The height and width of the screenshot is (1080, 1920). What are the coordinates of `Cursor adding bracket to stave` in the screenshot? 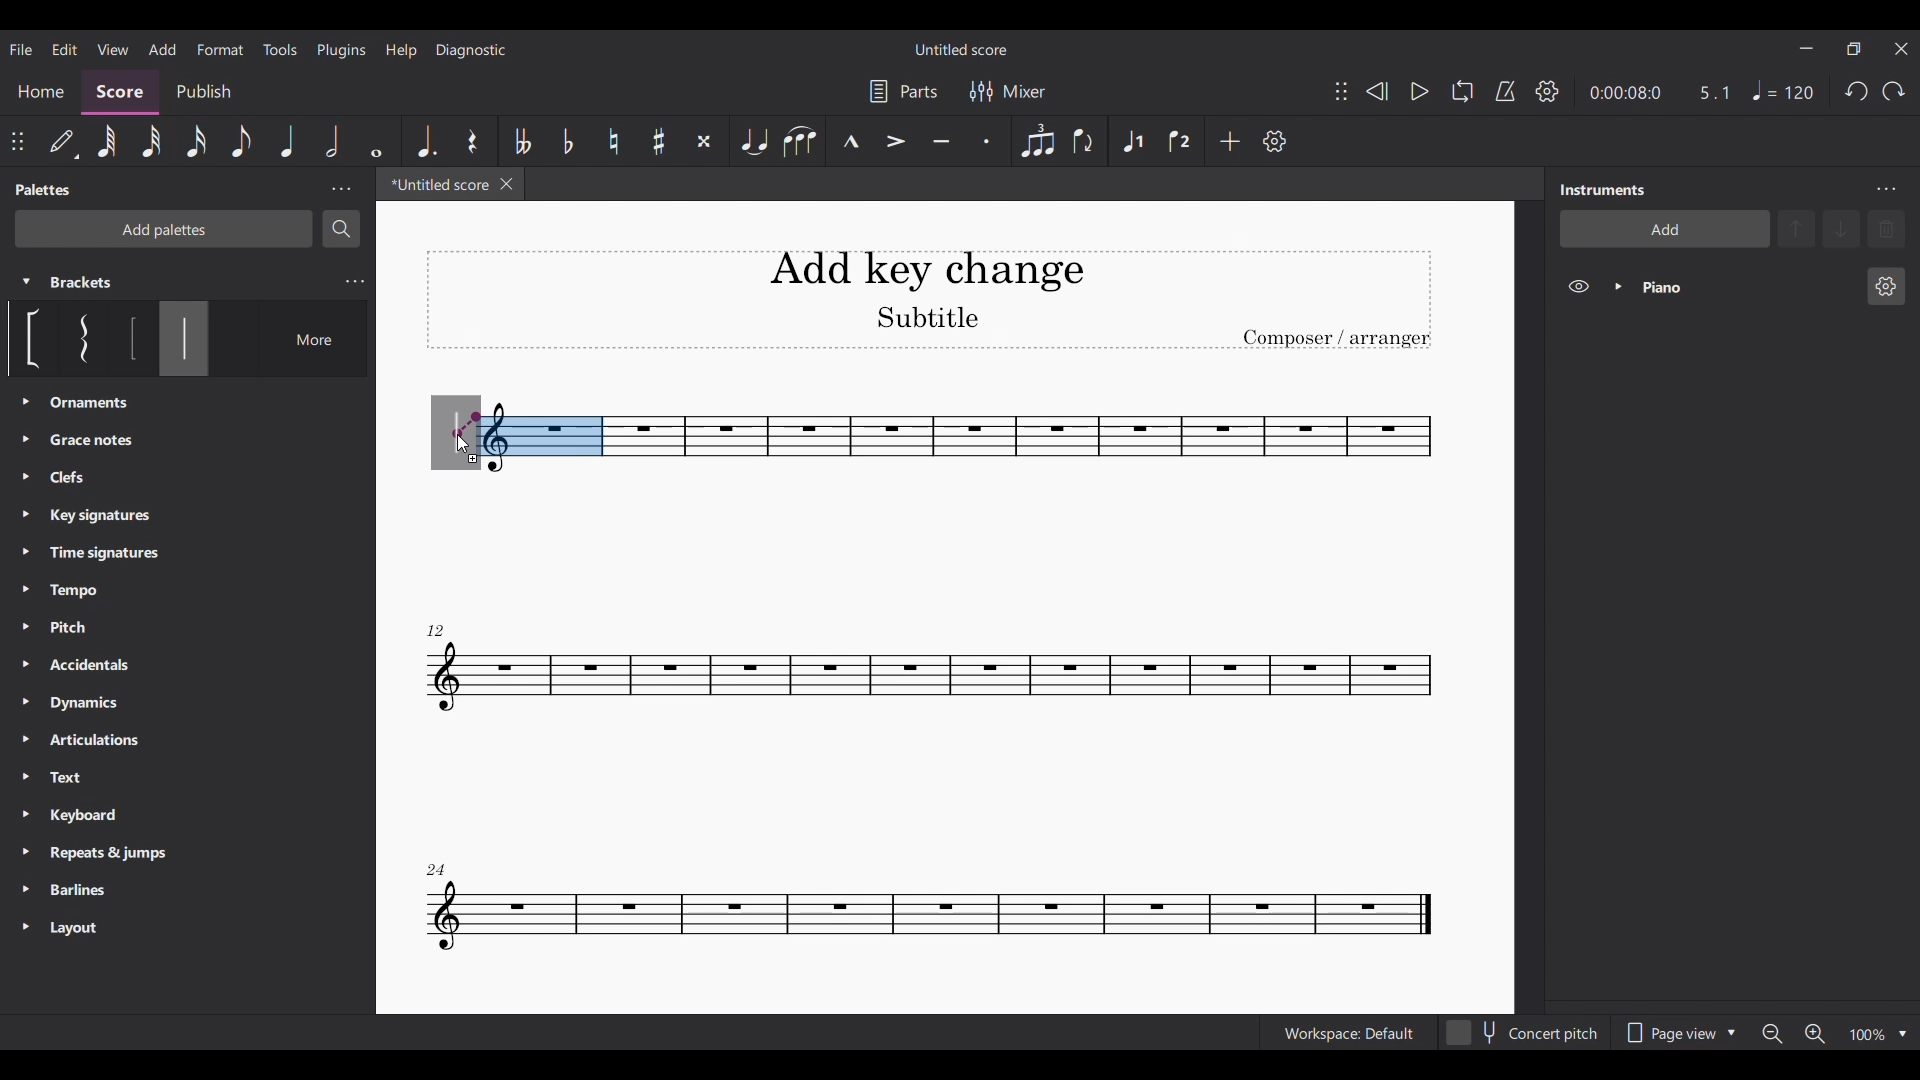 It's located at (462, 446).